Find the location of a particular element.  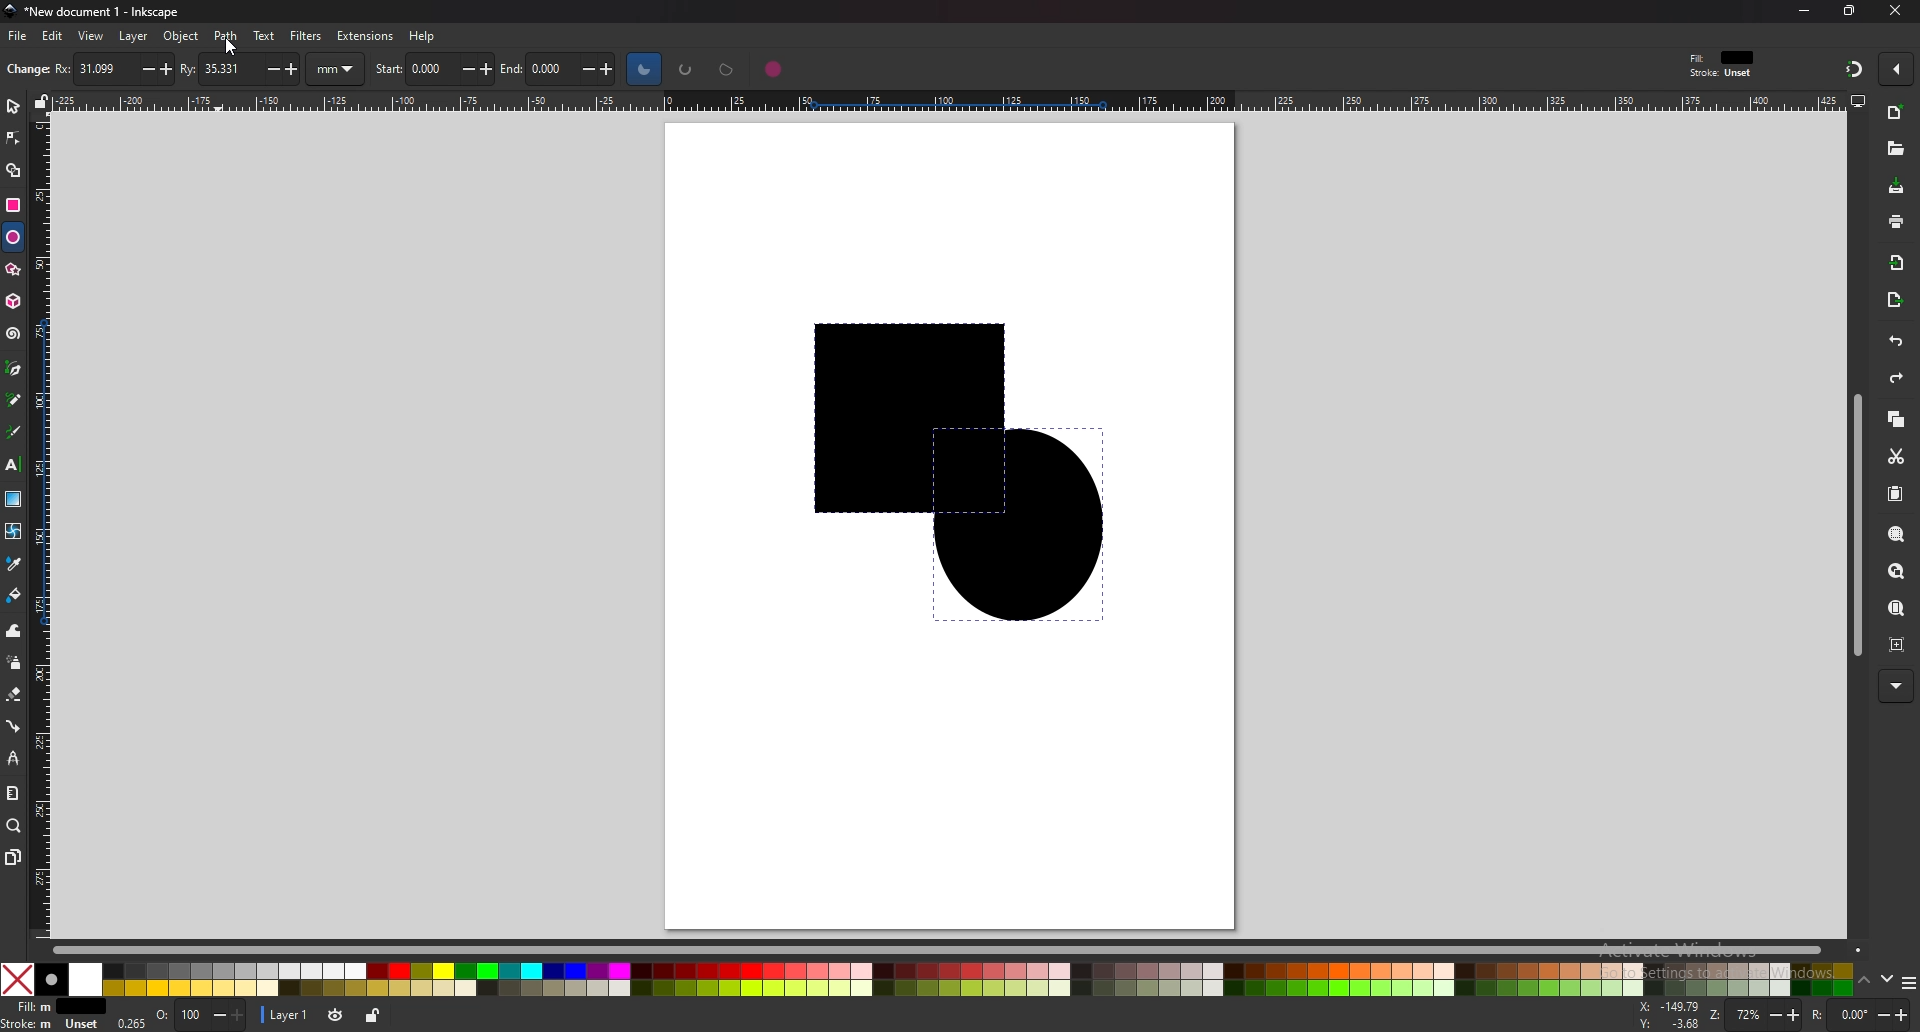

save is located at coordinates (1895, 186).